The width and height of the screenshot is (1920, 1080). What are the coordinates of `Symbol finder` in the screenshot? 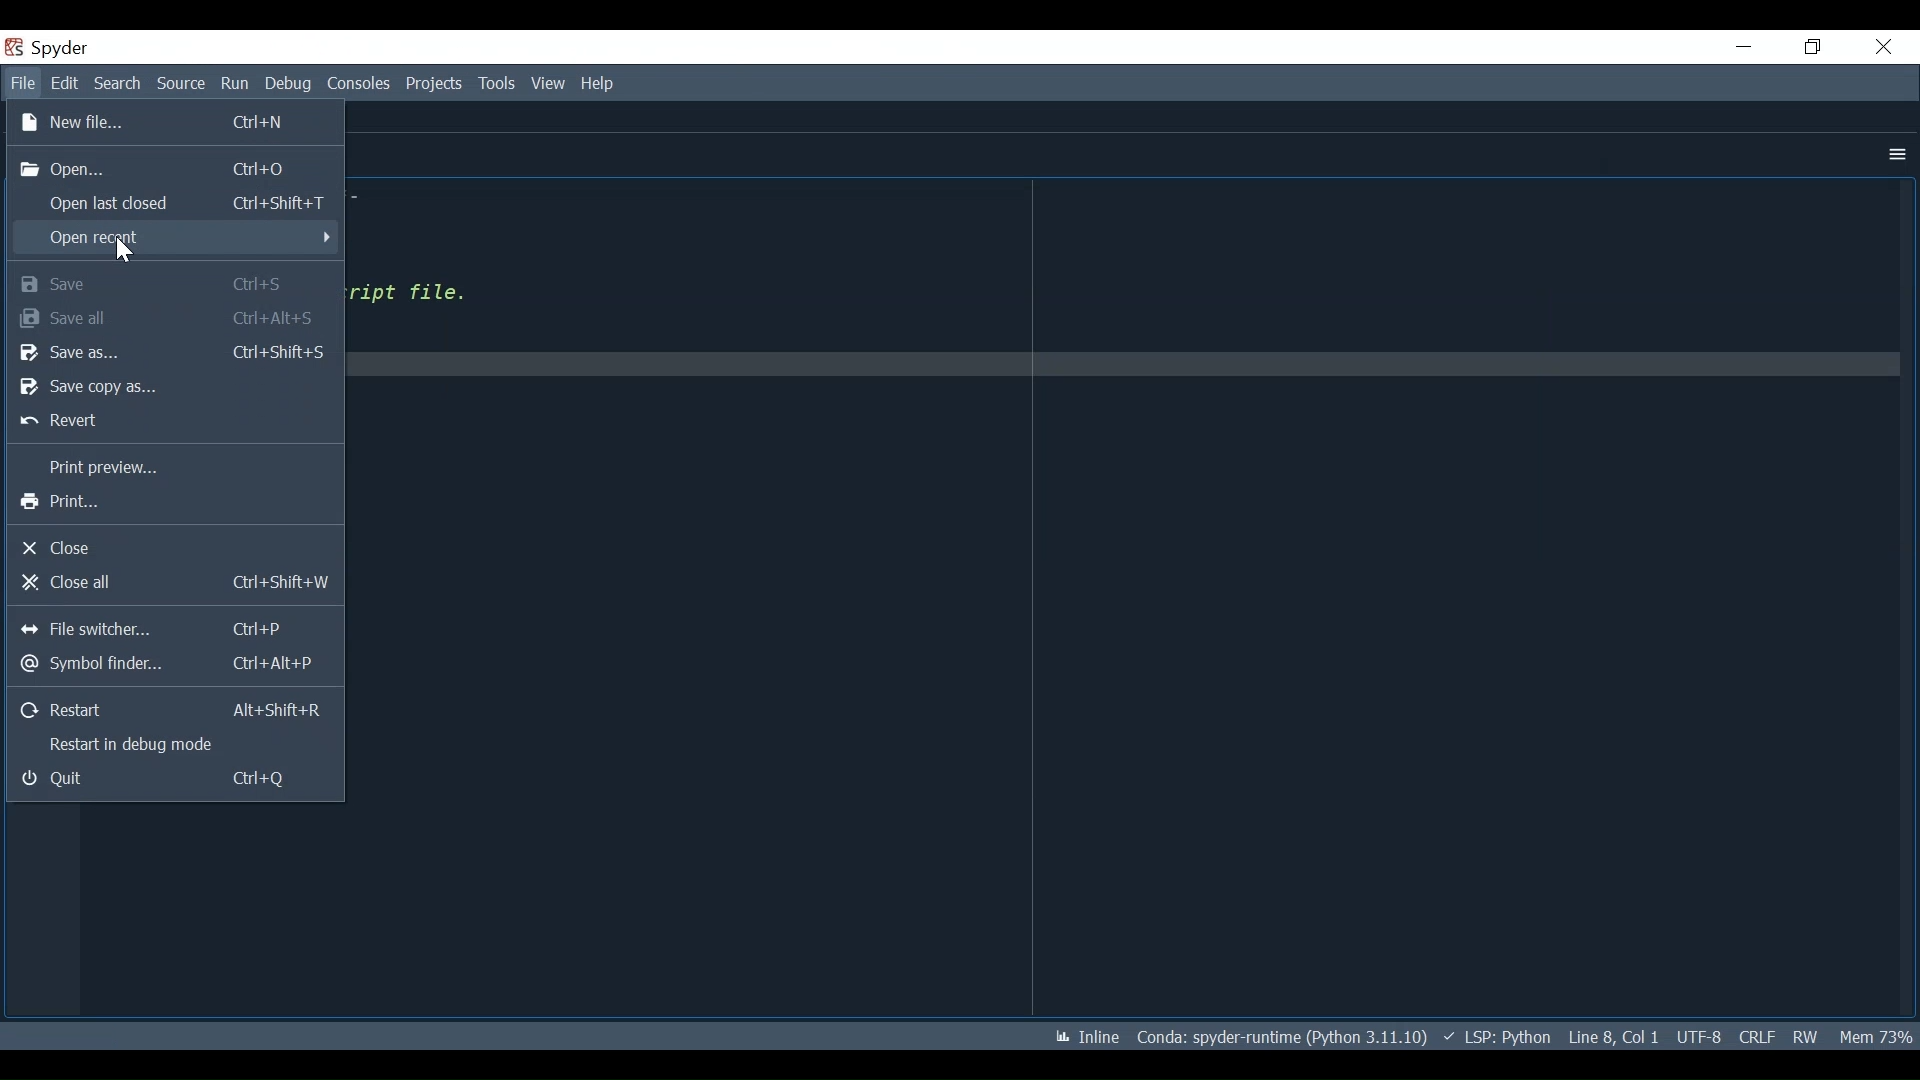 It's located at (170, 665).